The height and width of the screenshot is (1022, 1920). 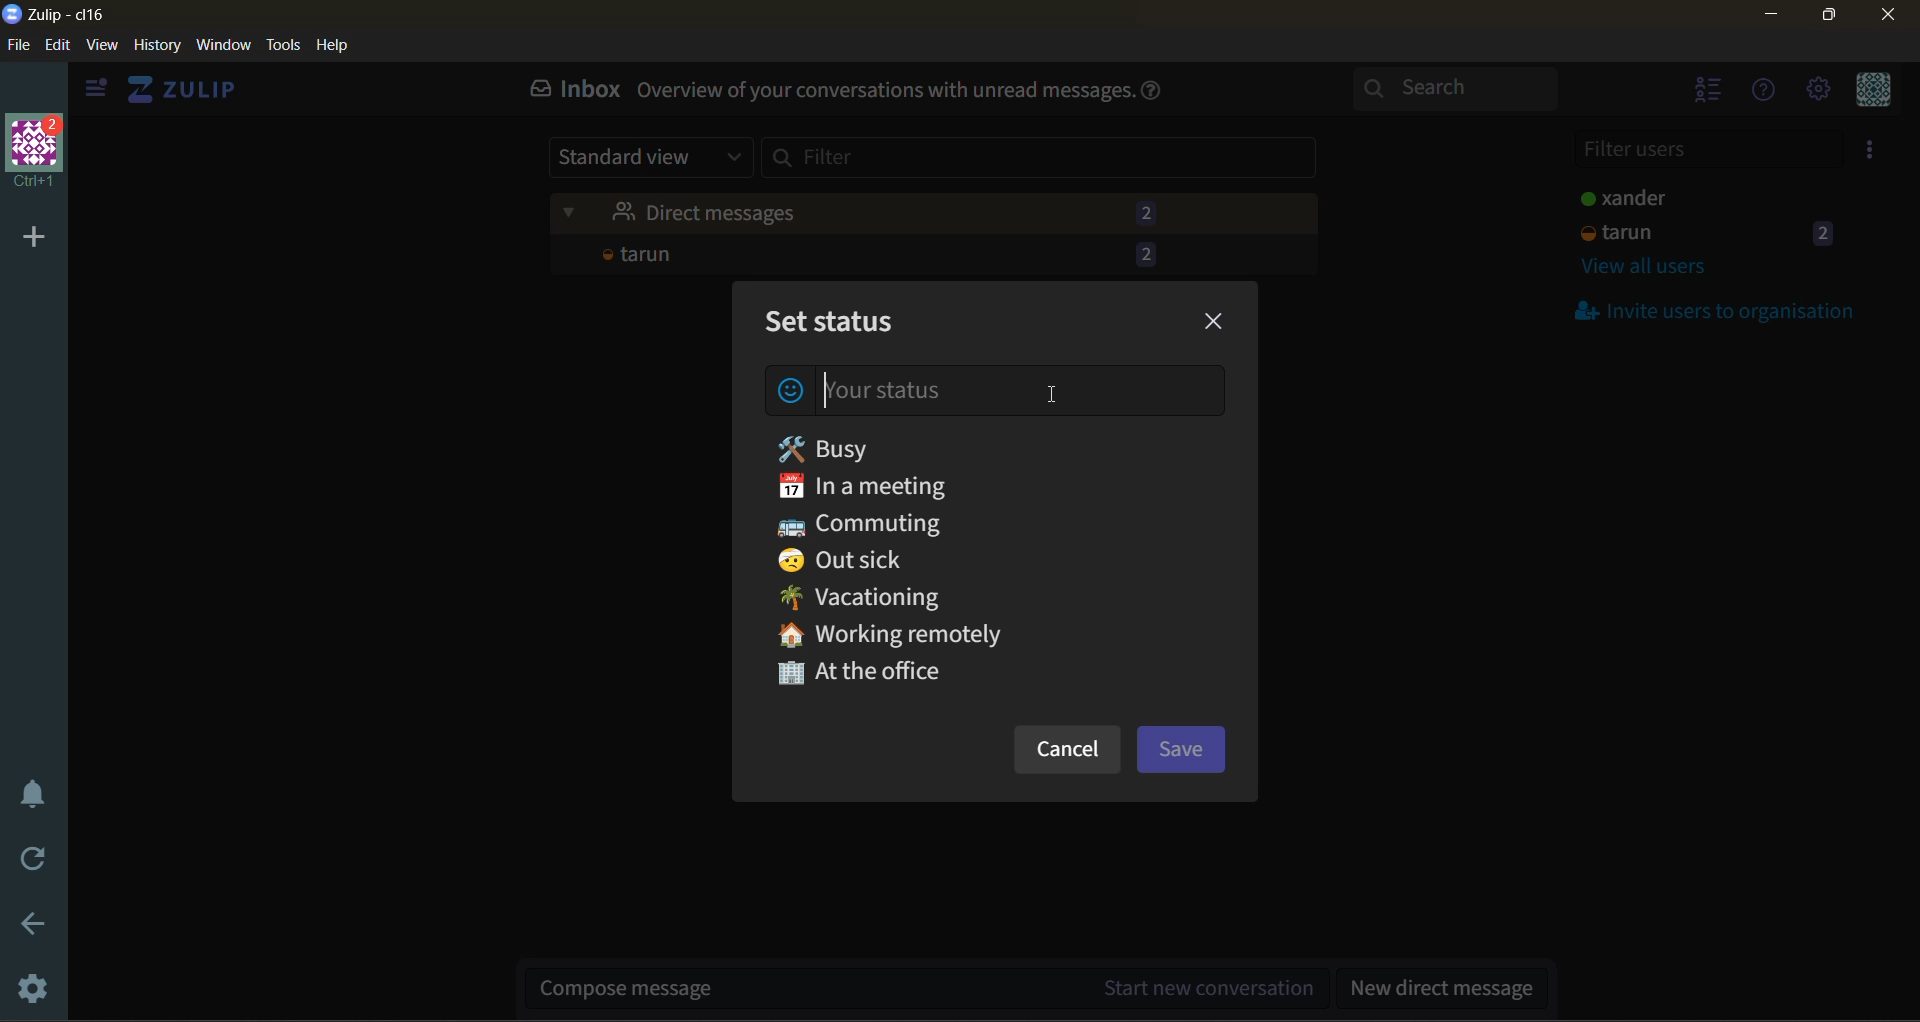 What do you see at coordinates (887, 596) in the screenshot?
I see `Vacationing` at bounding box center [887, 596].